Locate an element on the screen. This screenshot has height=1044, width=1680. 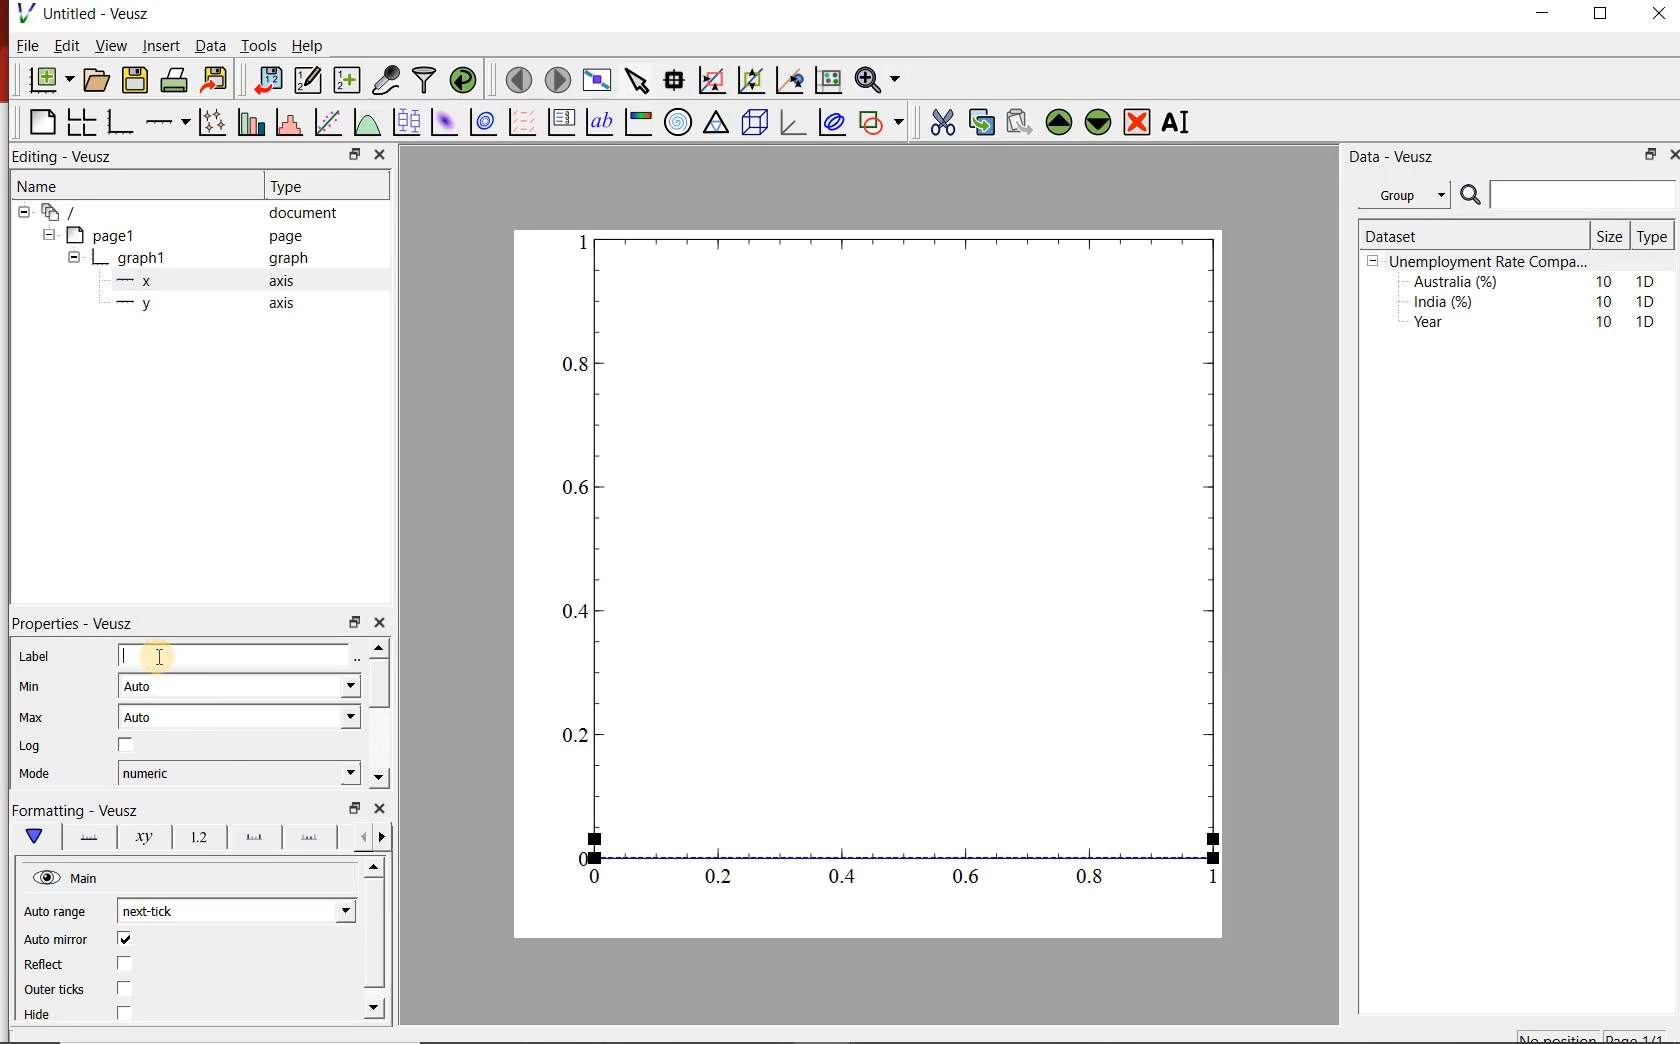
close is located at coordinates (381, 154).